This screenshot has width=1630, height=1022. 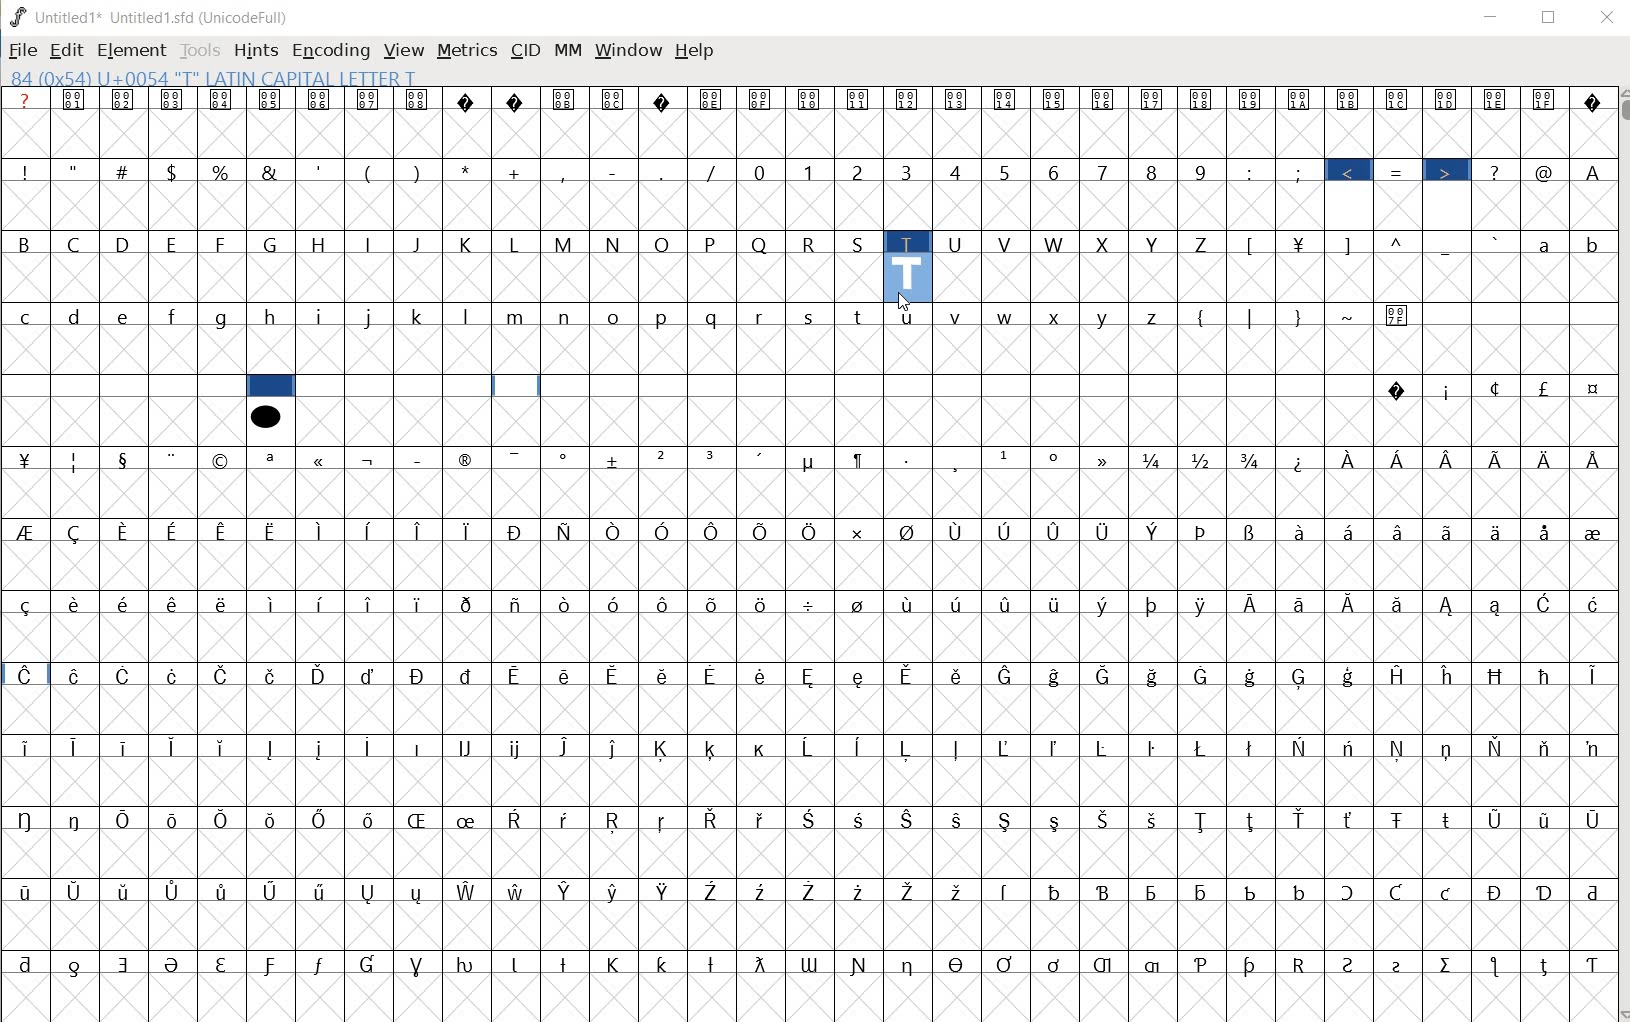 I want to click on Symbol, so click(x=272, y=893).